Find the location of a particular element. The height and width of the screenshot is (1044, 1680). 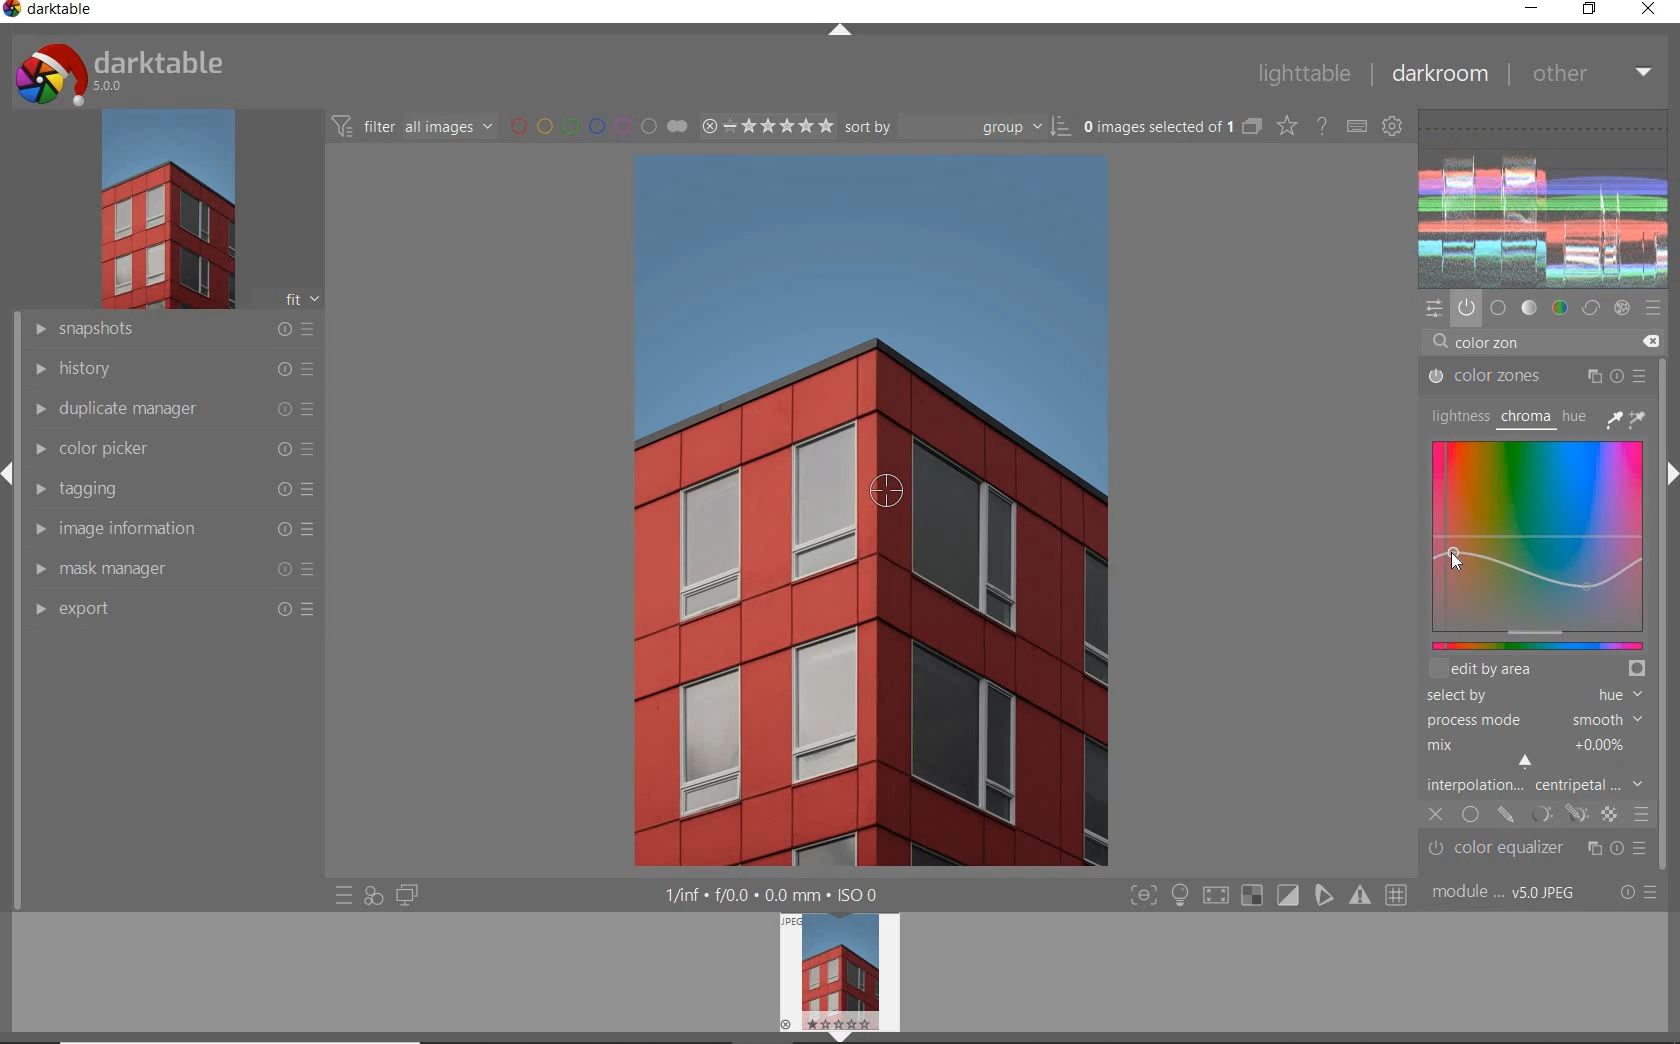

CHROMA is located at coordinates (1524, 418).